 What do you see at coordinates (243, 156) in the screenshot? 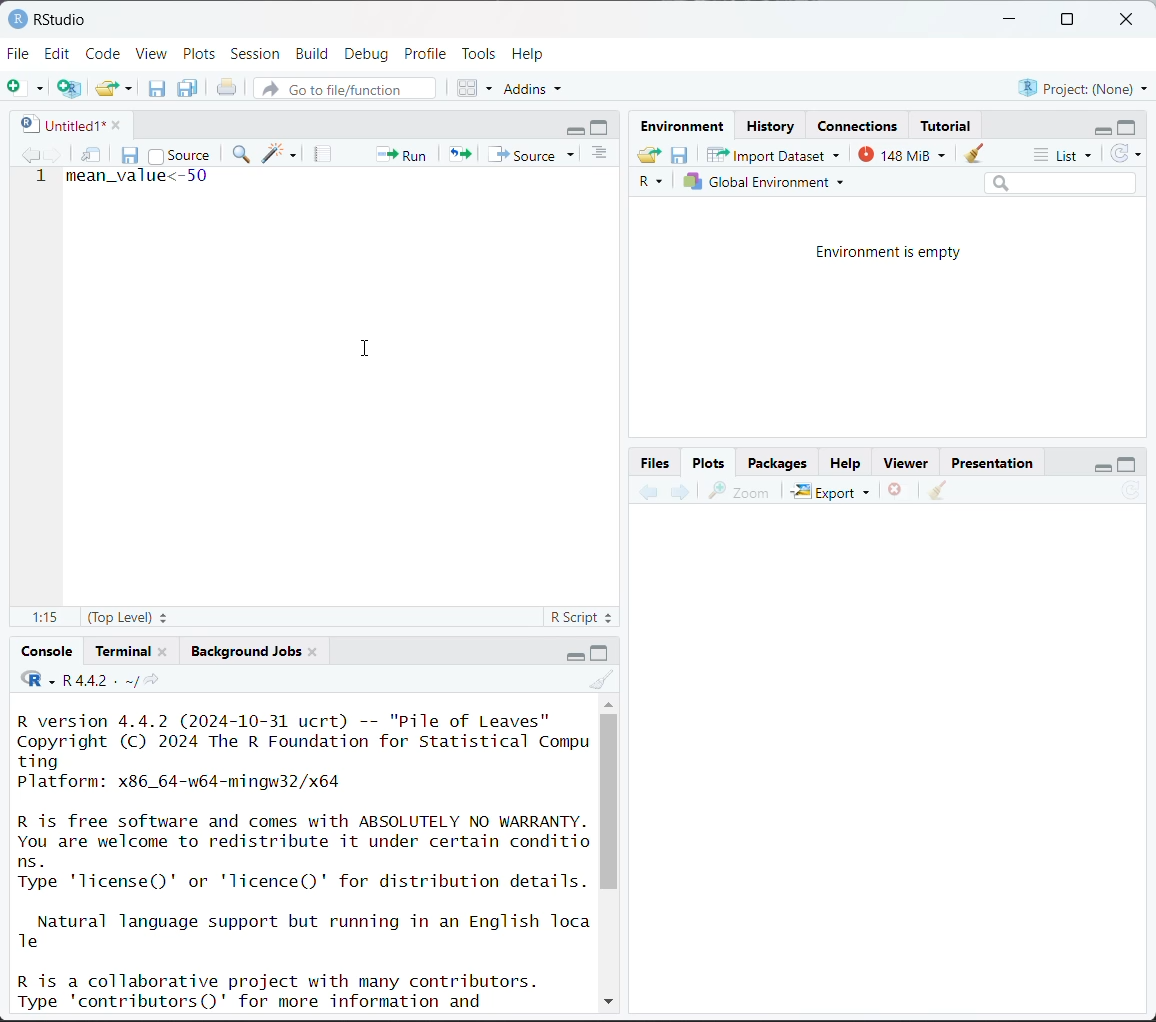
I see `find/replace` at bounding box center [243, 156].